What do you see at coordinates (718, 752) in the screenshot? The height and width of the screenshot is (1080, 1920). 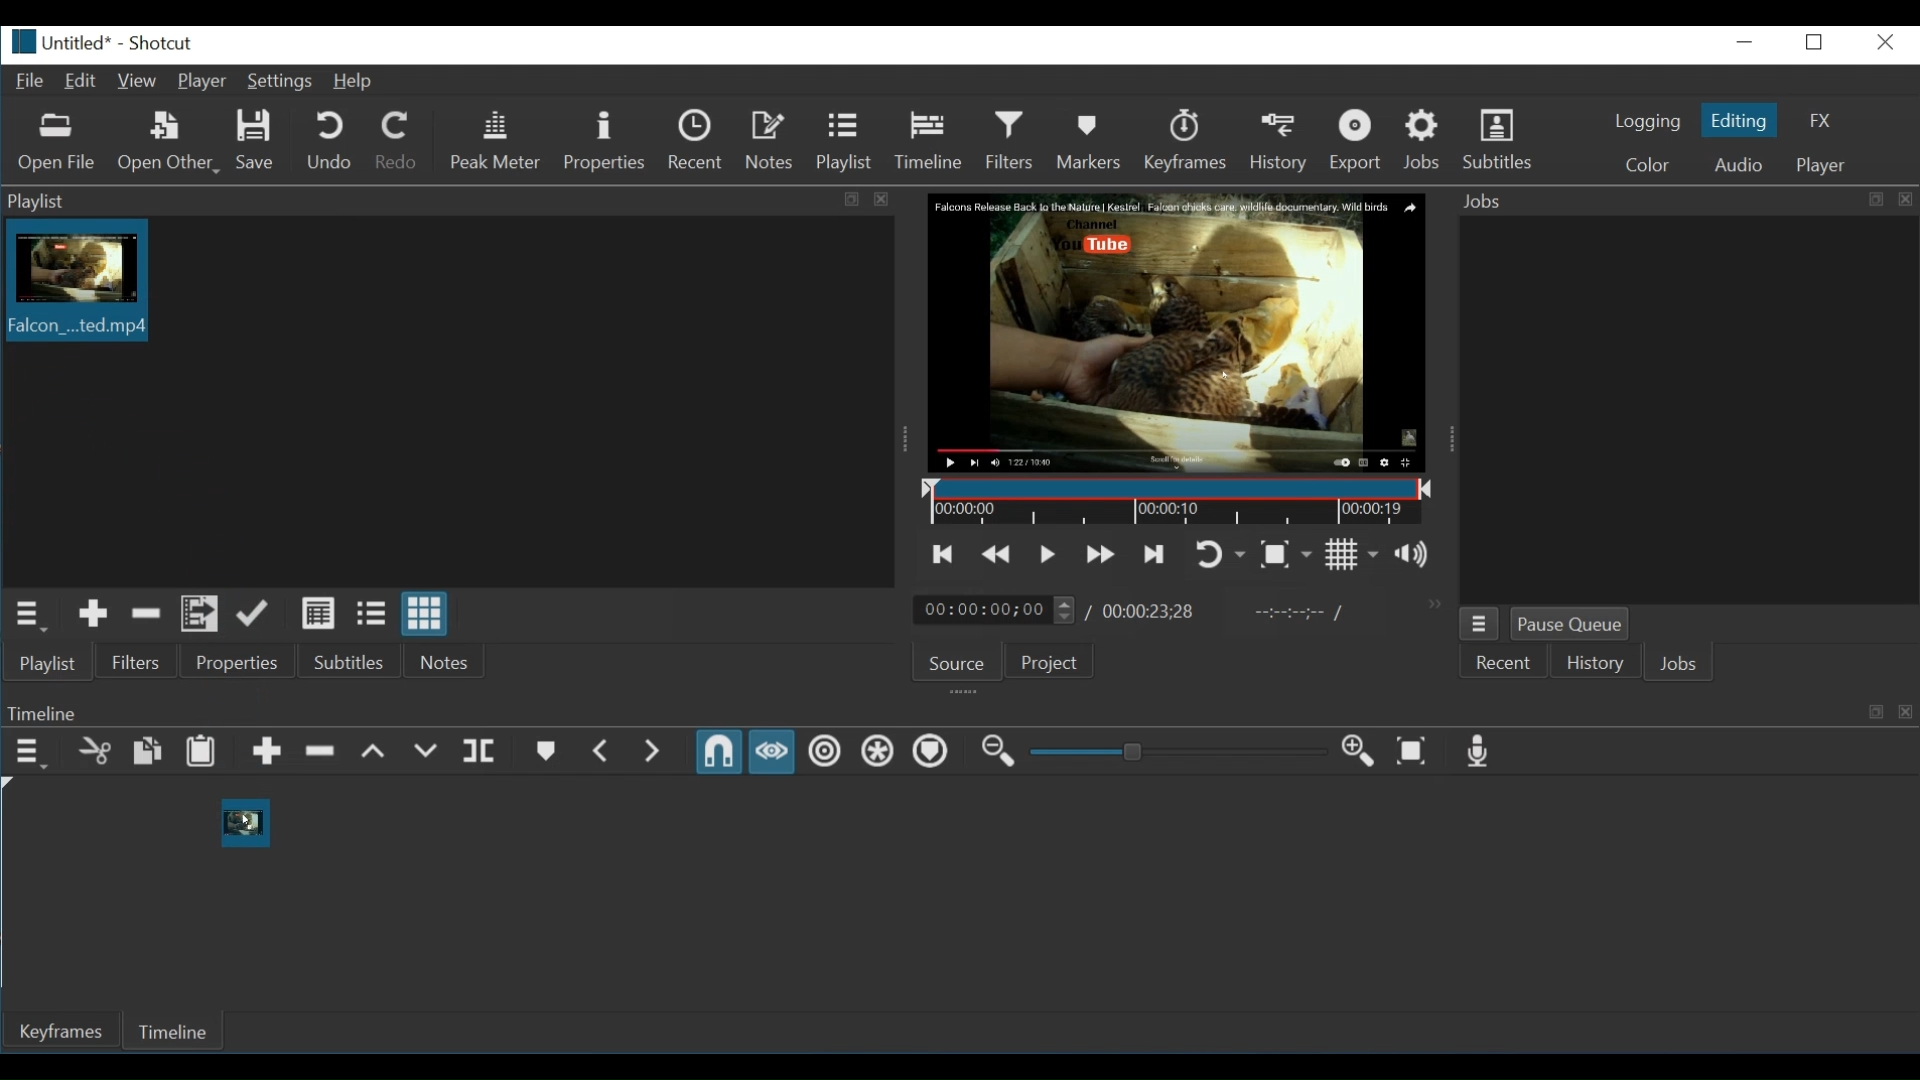 I see `Snap` at bounding box center [718, 752].